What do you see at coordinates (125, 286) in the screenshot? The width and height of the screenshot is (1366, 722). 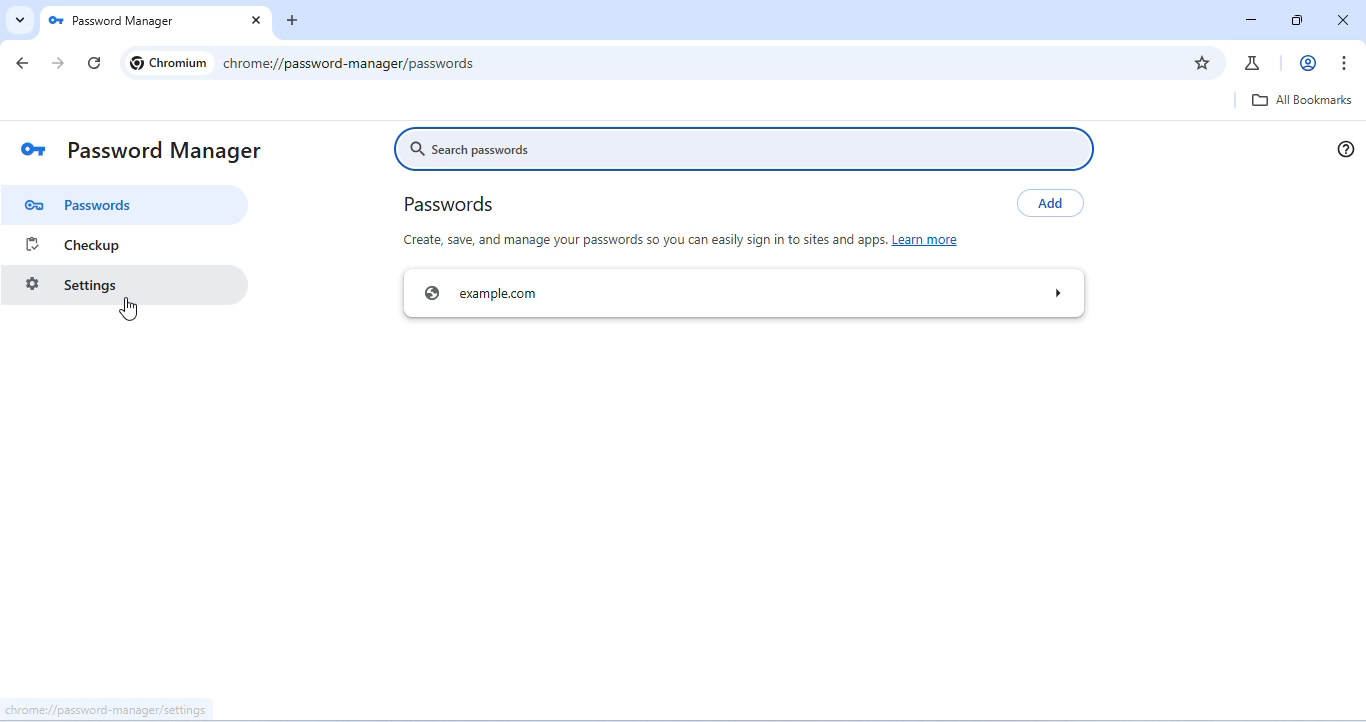 I see `settings` at bounding box center [125, 286].